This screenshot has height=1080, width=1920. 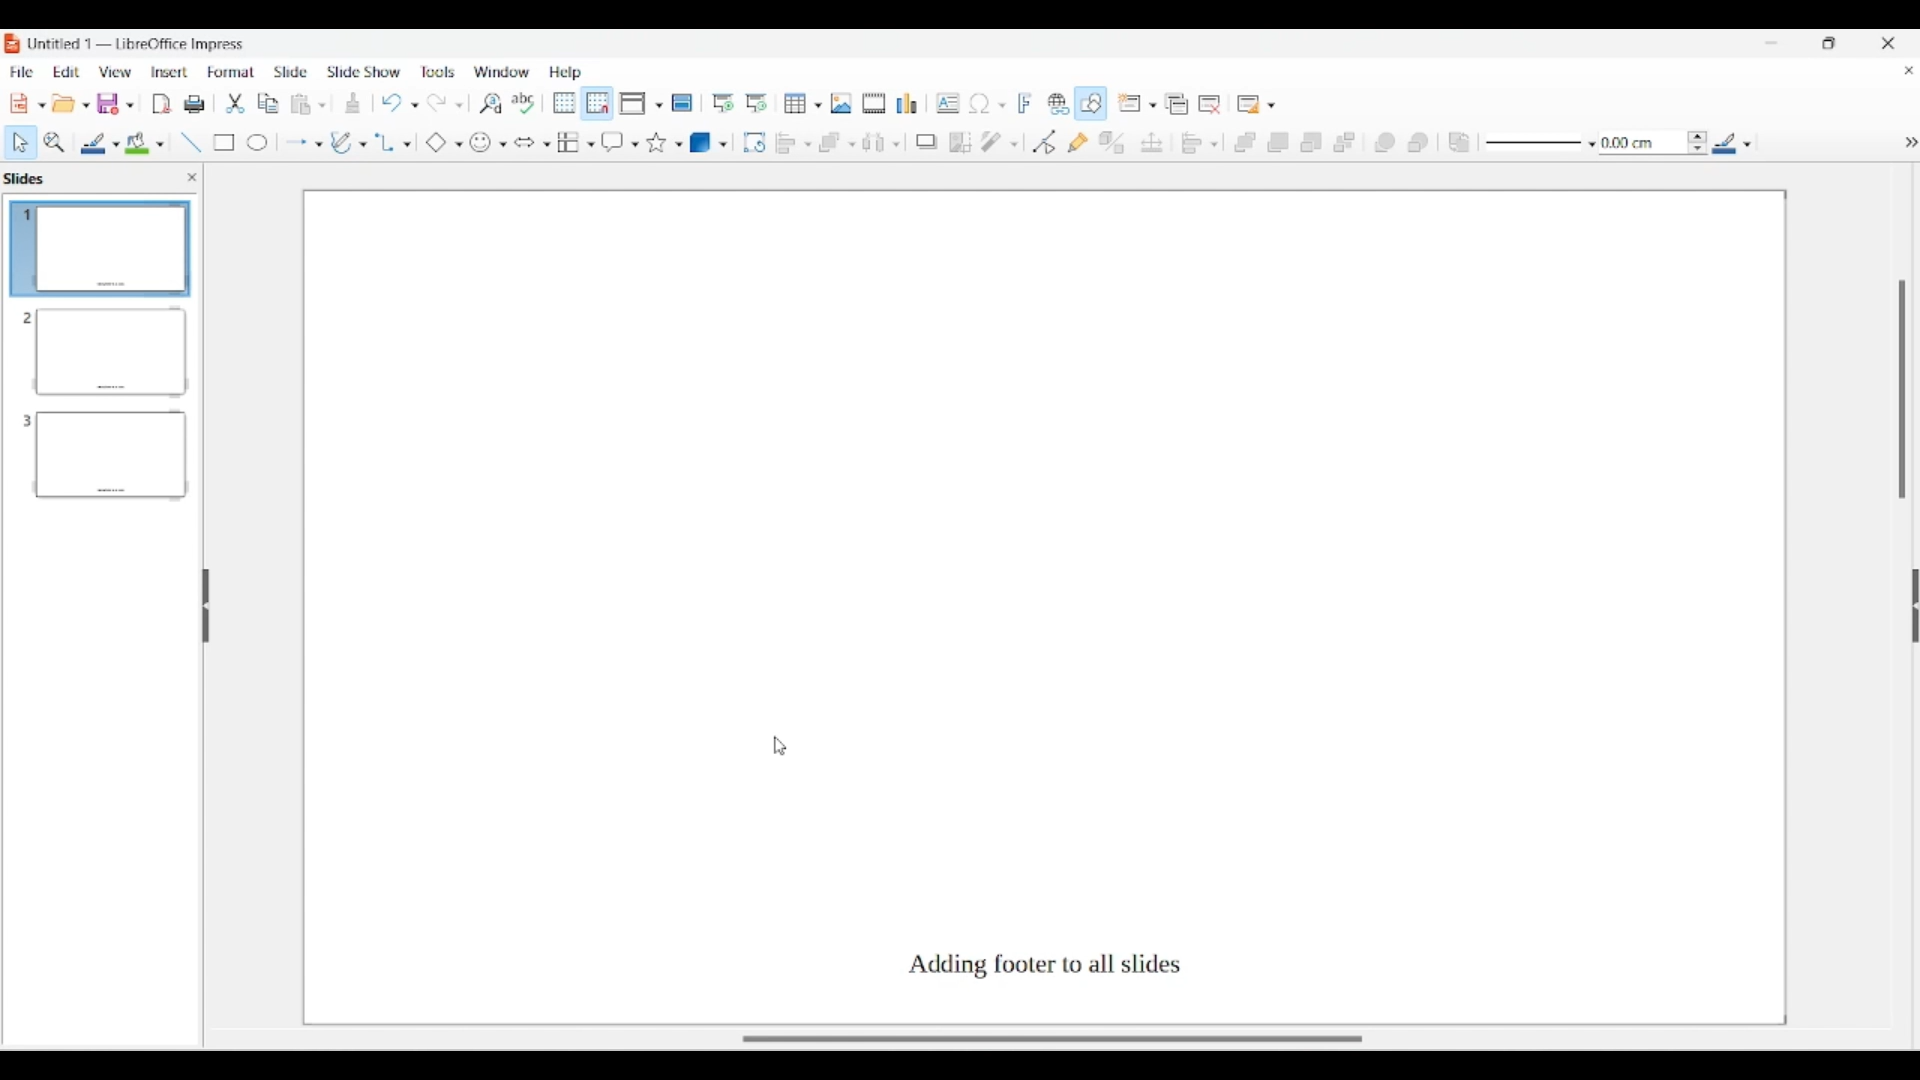 What do you see at coordinates (1312, 142) in the screenshot?
I see `Send backward` at bounding box center [1312, 142].